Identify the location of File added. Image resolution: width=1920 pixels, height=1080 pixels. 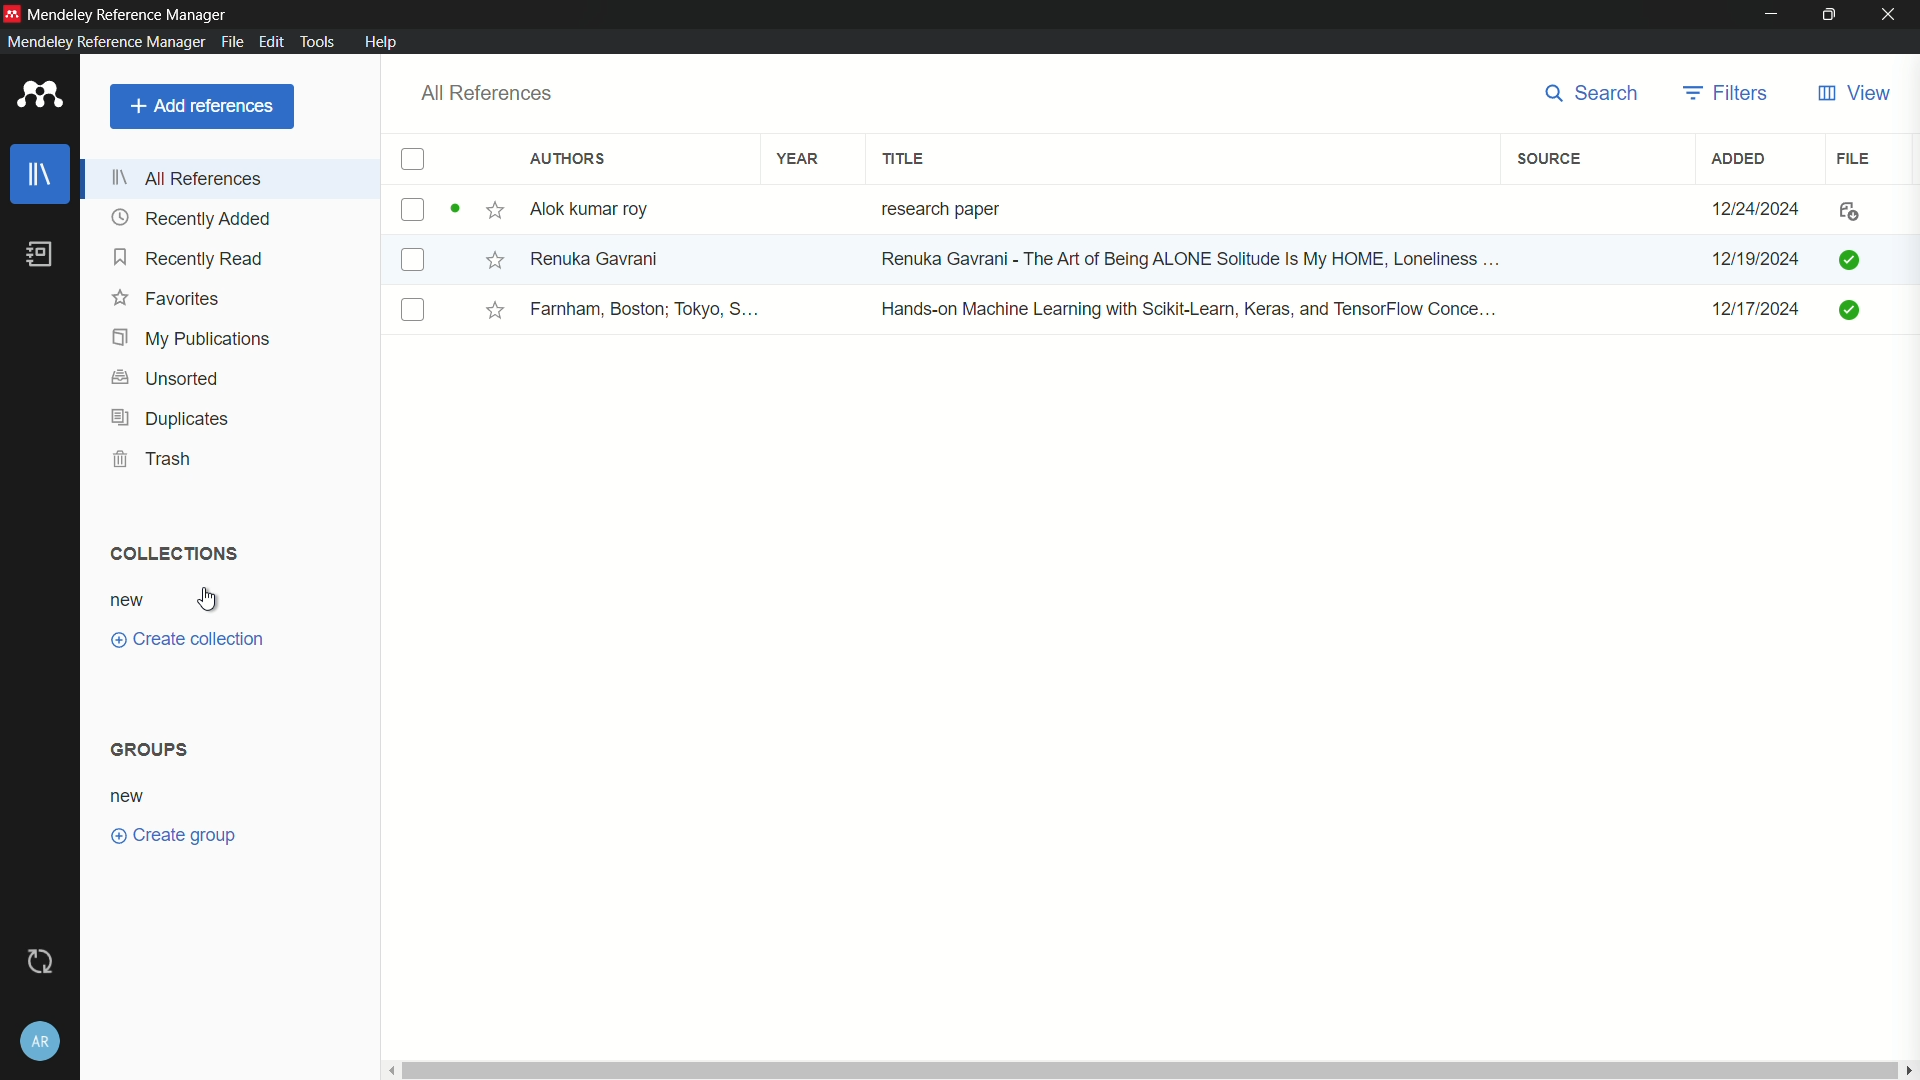
(1846, 310).